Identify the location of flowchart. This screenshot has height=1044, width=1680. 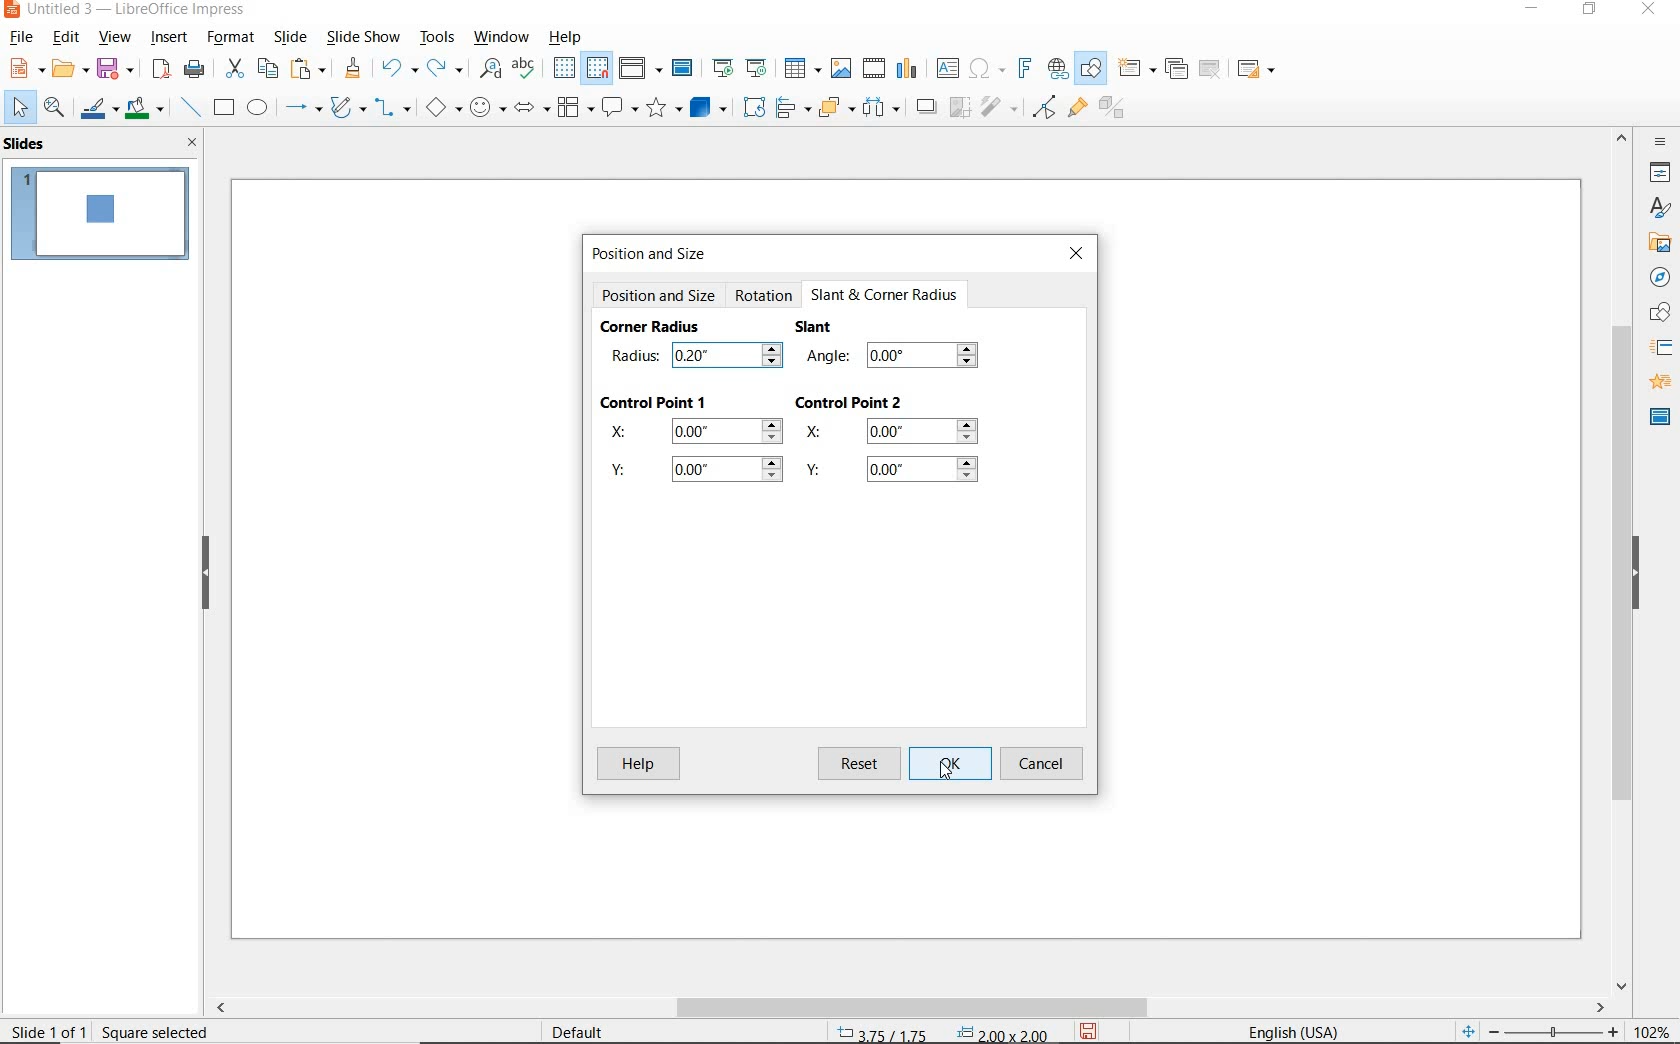
(577, 108).